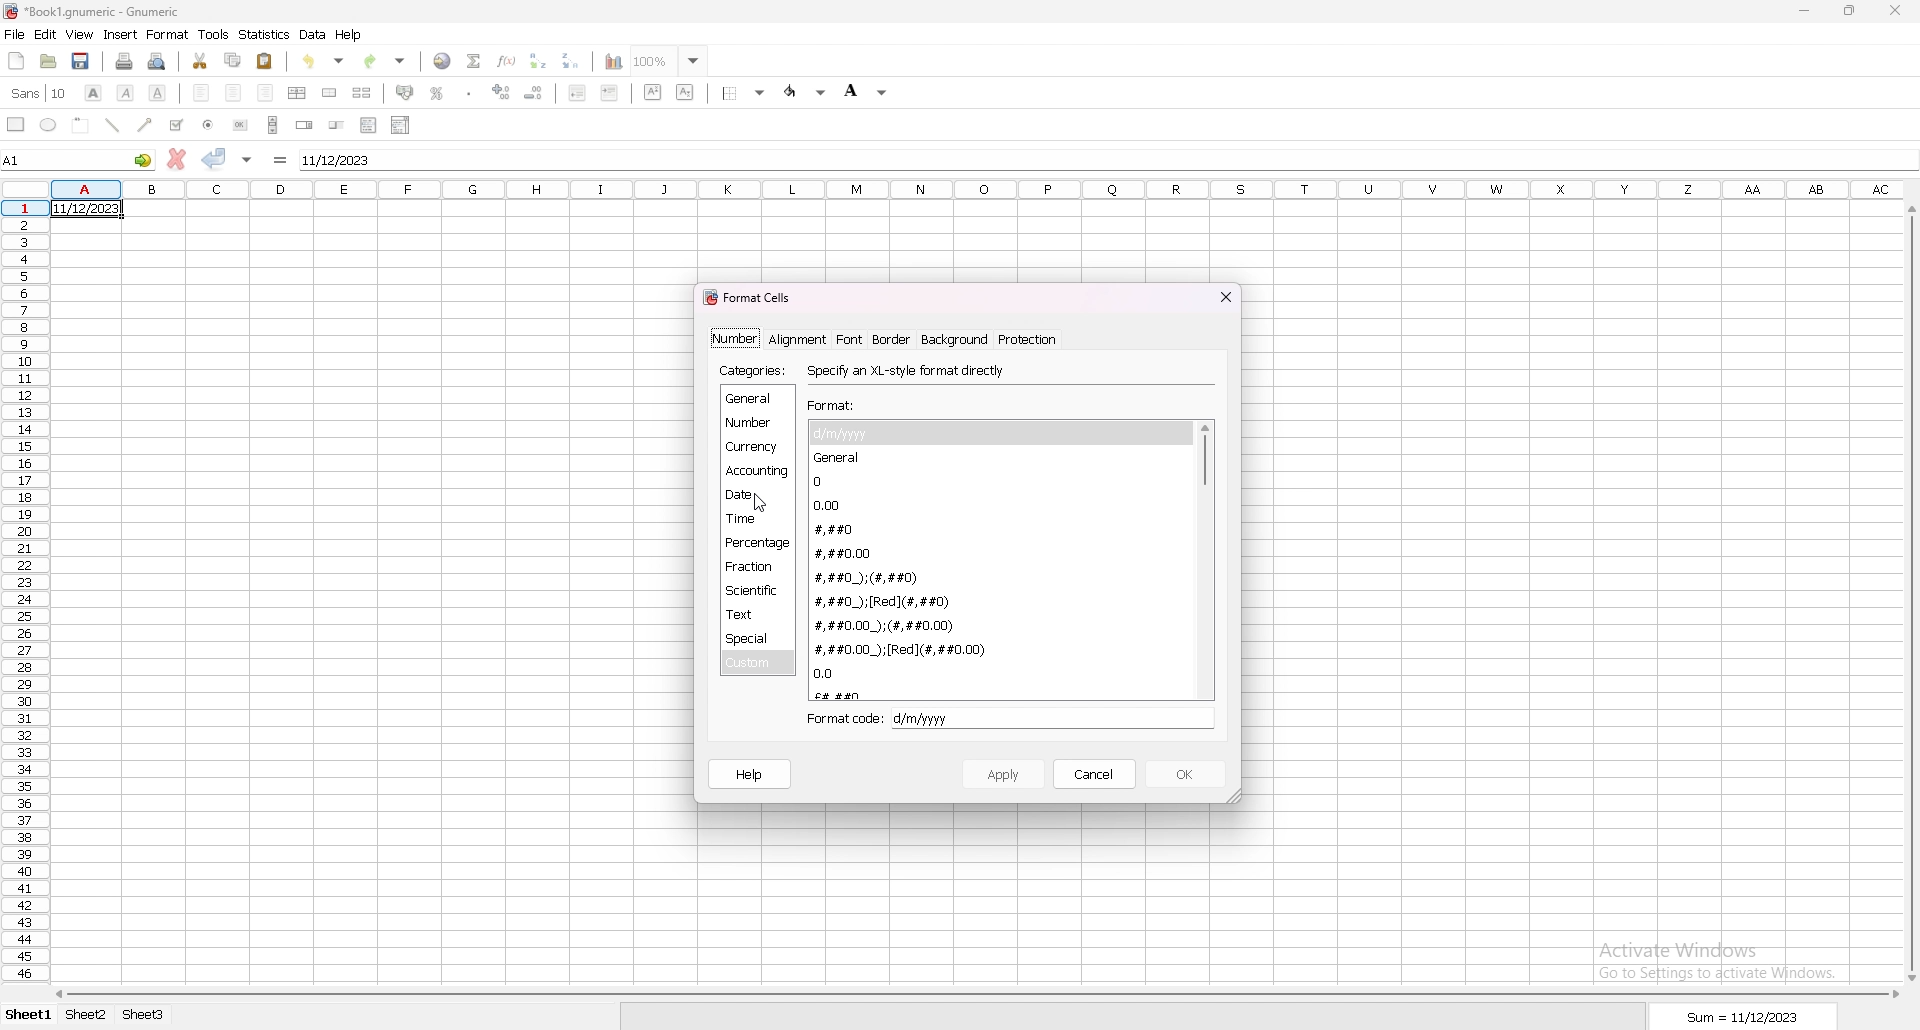 The width and height of the screenshot is (1920, 1030). I want to click on format code, so click(844, 719).